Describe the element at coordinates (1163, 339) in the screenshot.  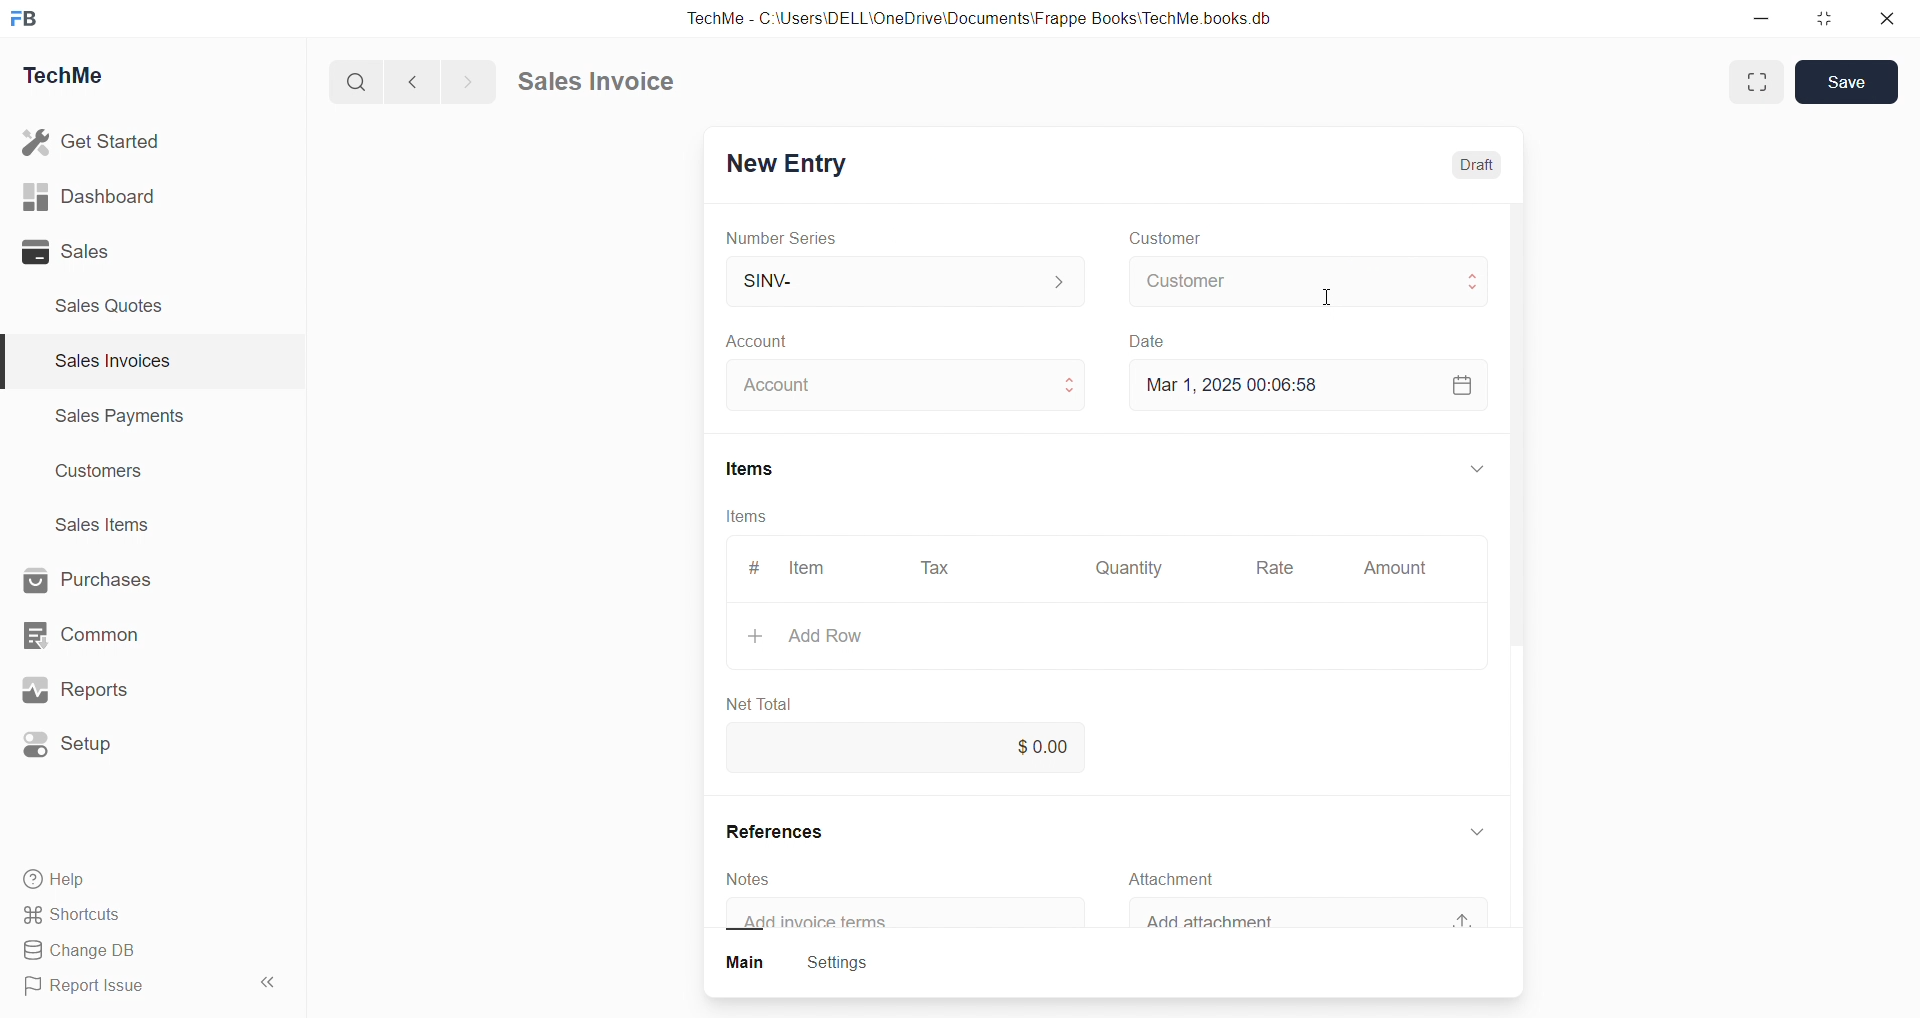
I see `Date` at that location.